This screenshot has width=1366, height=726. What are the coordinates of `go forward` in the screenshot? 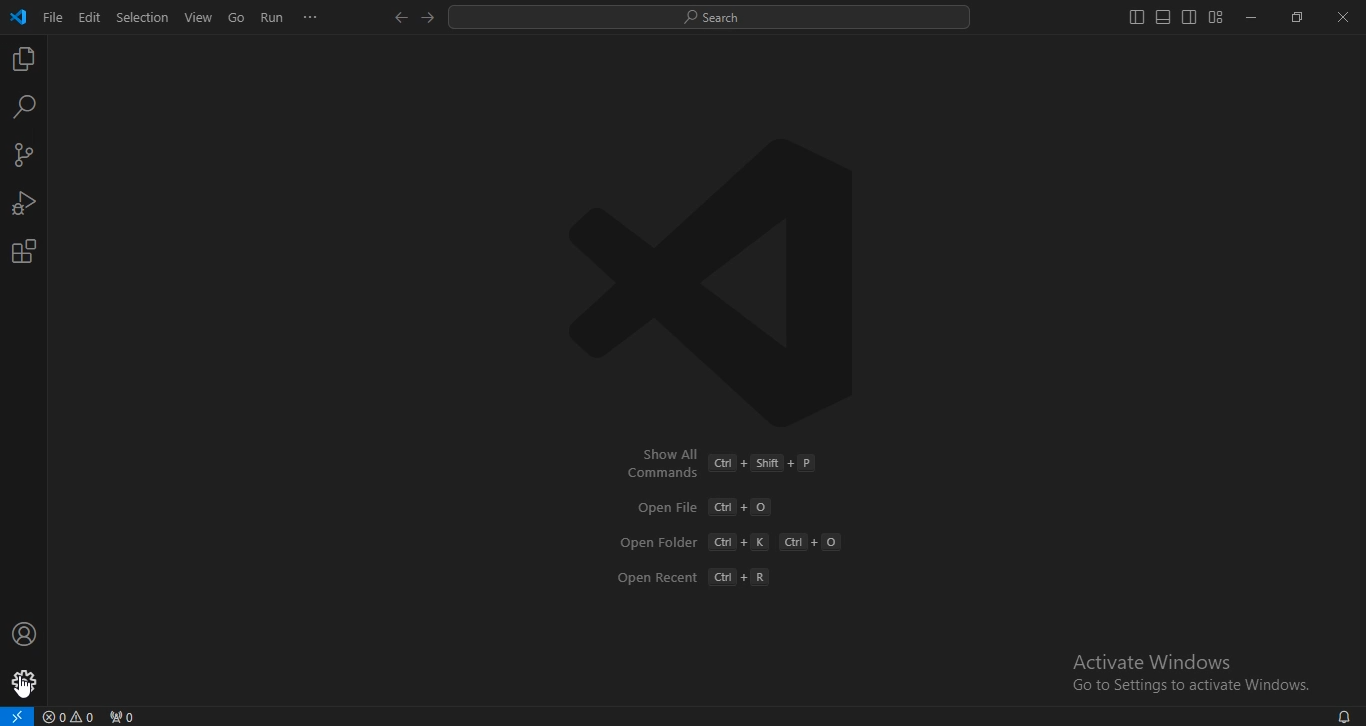 It's located at (429, 16).